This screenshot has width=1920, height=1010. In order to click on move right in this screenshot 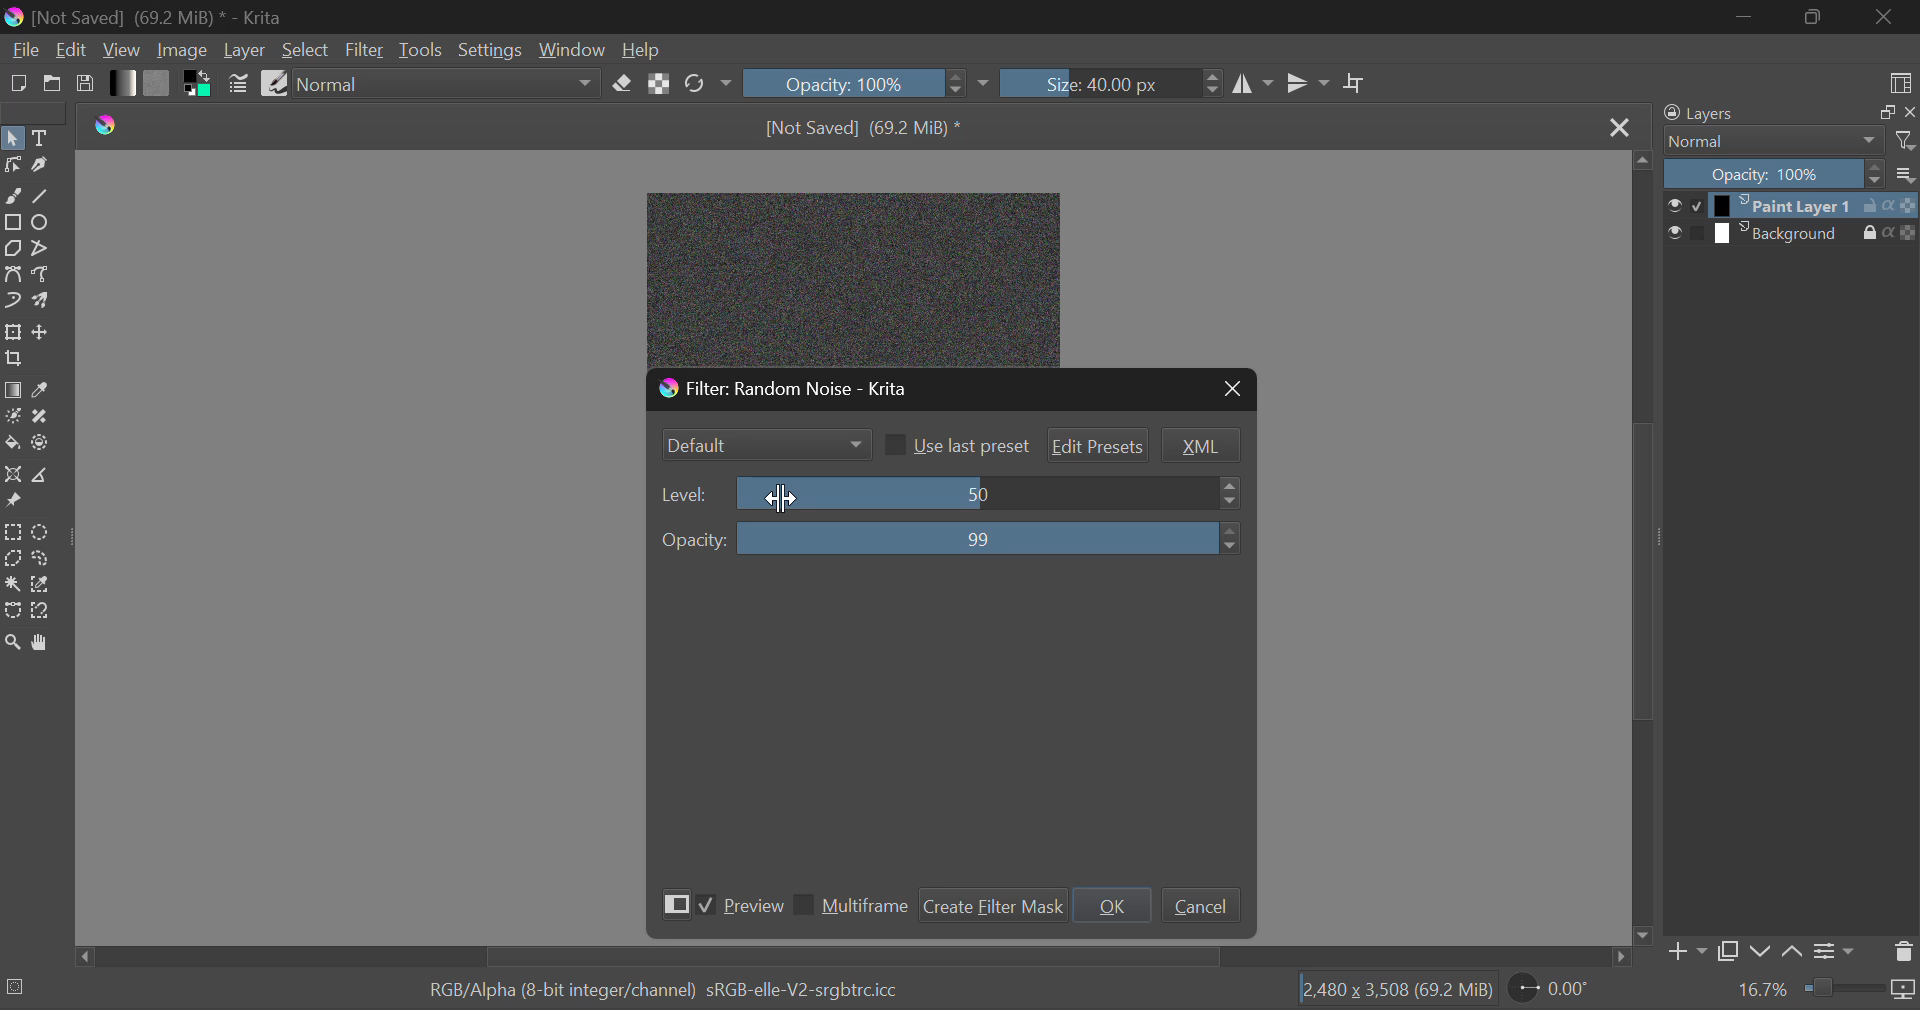, I will do `click(1618, 957)`.